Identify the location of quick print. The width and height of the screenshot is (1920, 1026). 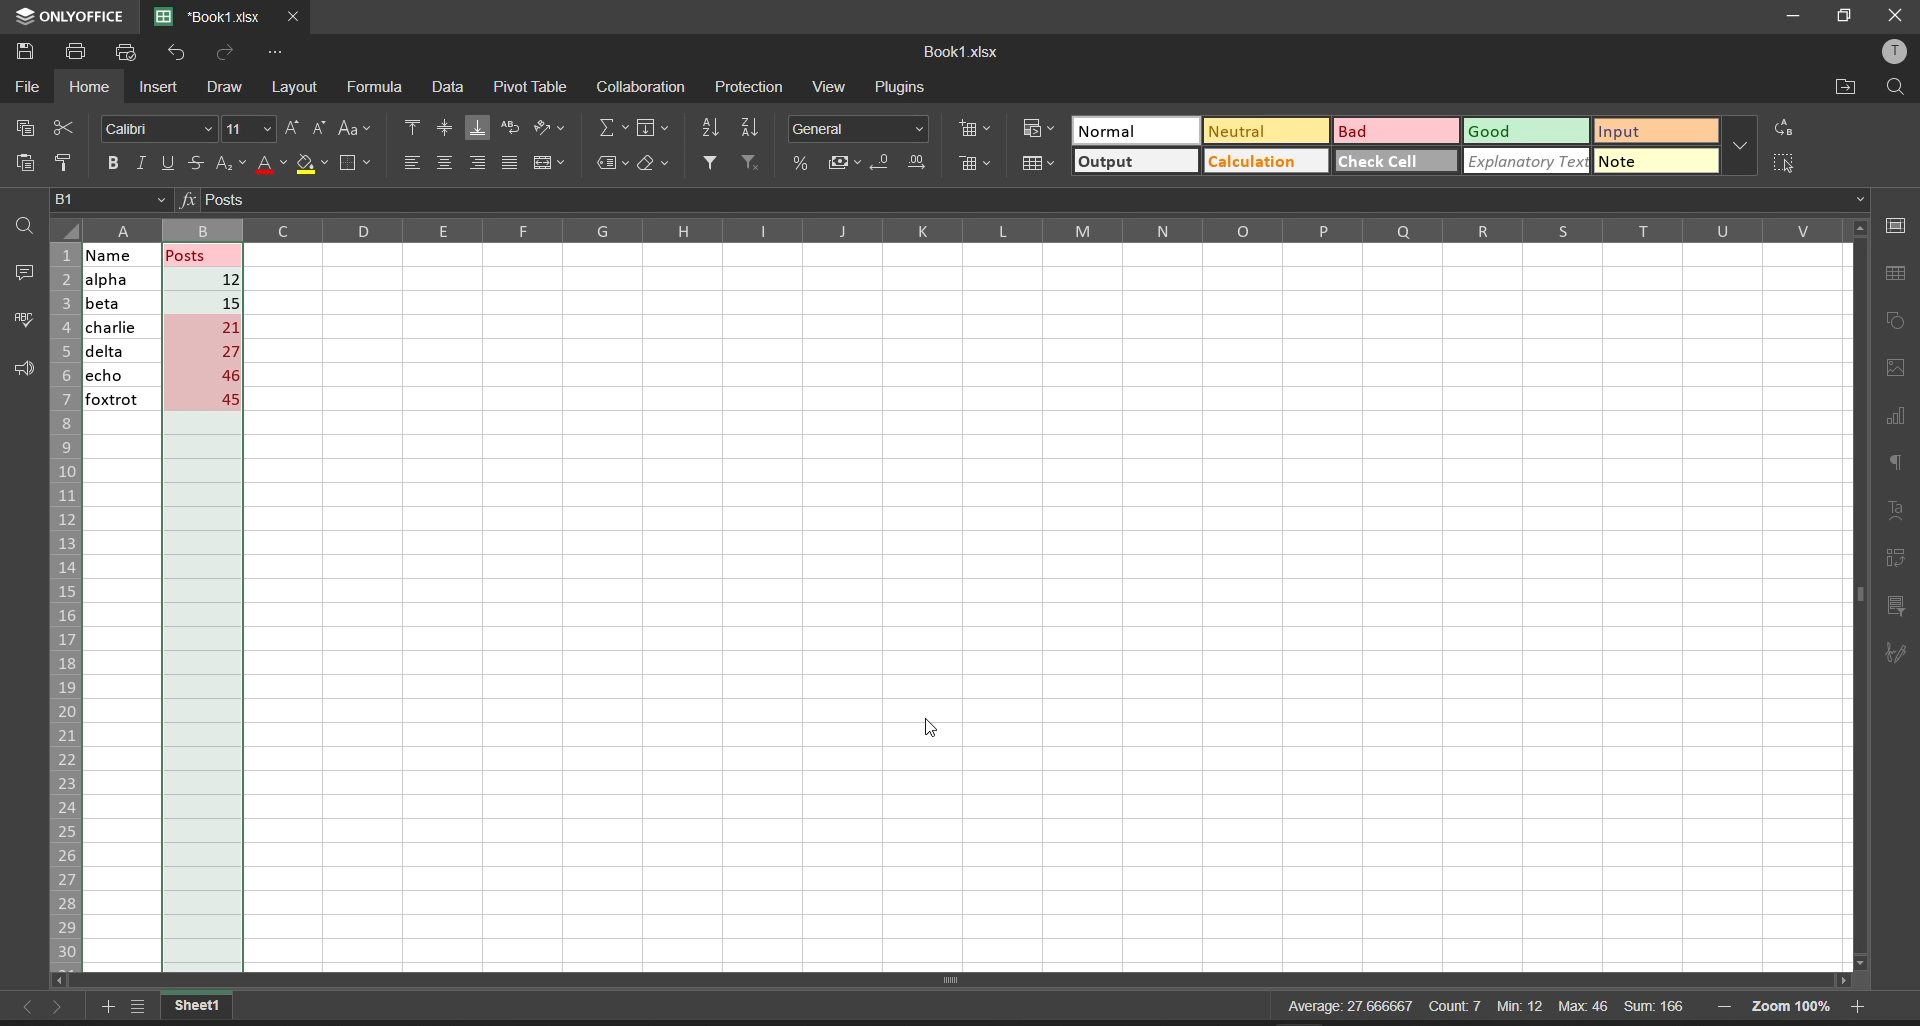
(126, 53).